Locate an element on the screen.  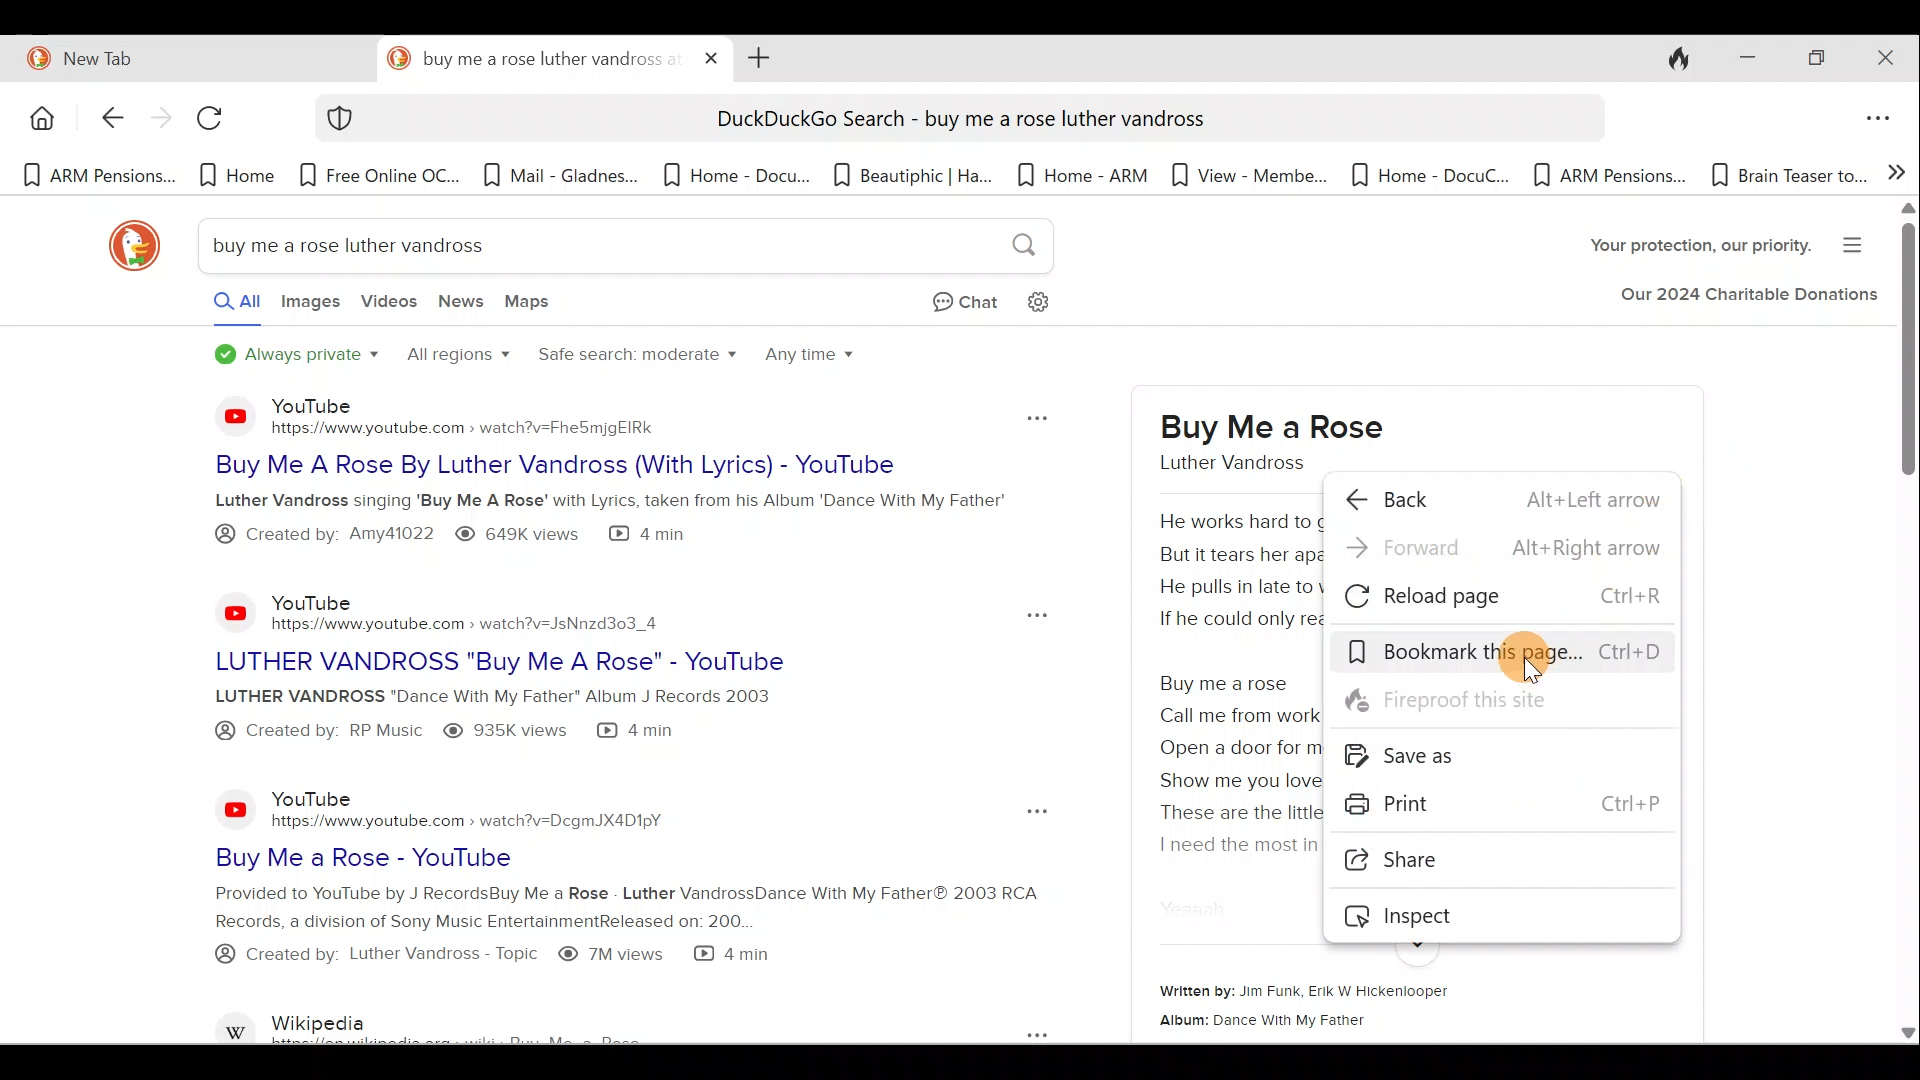
YouTube - https://www.youtube.com » watch?v=Fhe5mjgEIRk is located at coordinates (492, 415).